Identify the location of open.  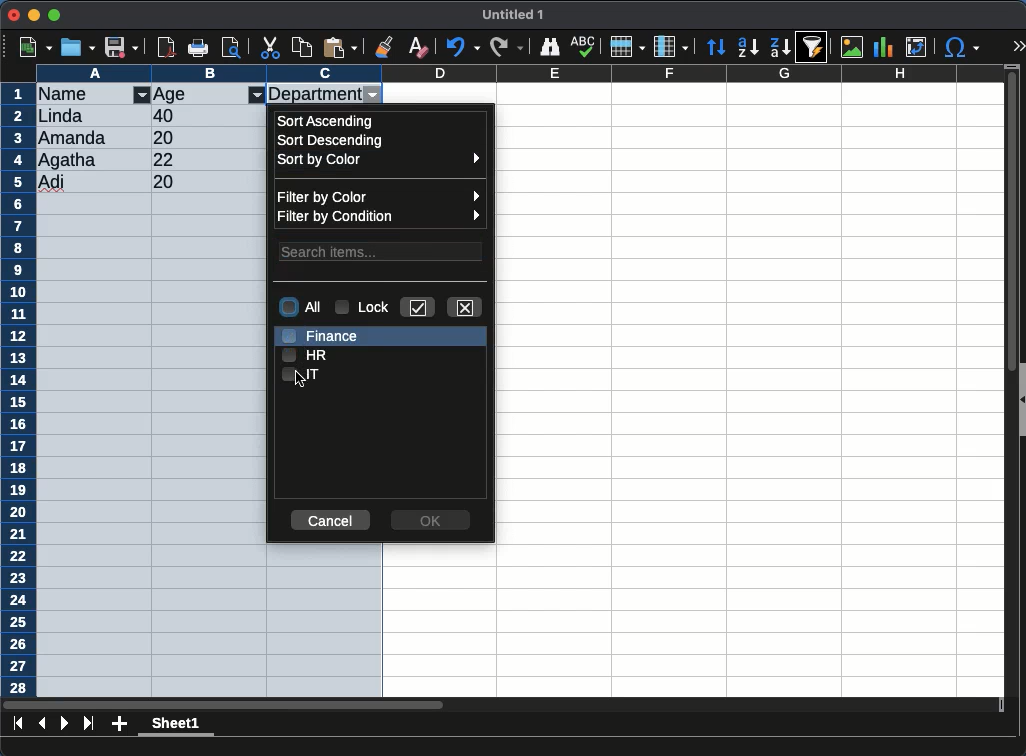
(78, 47).